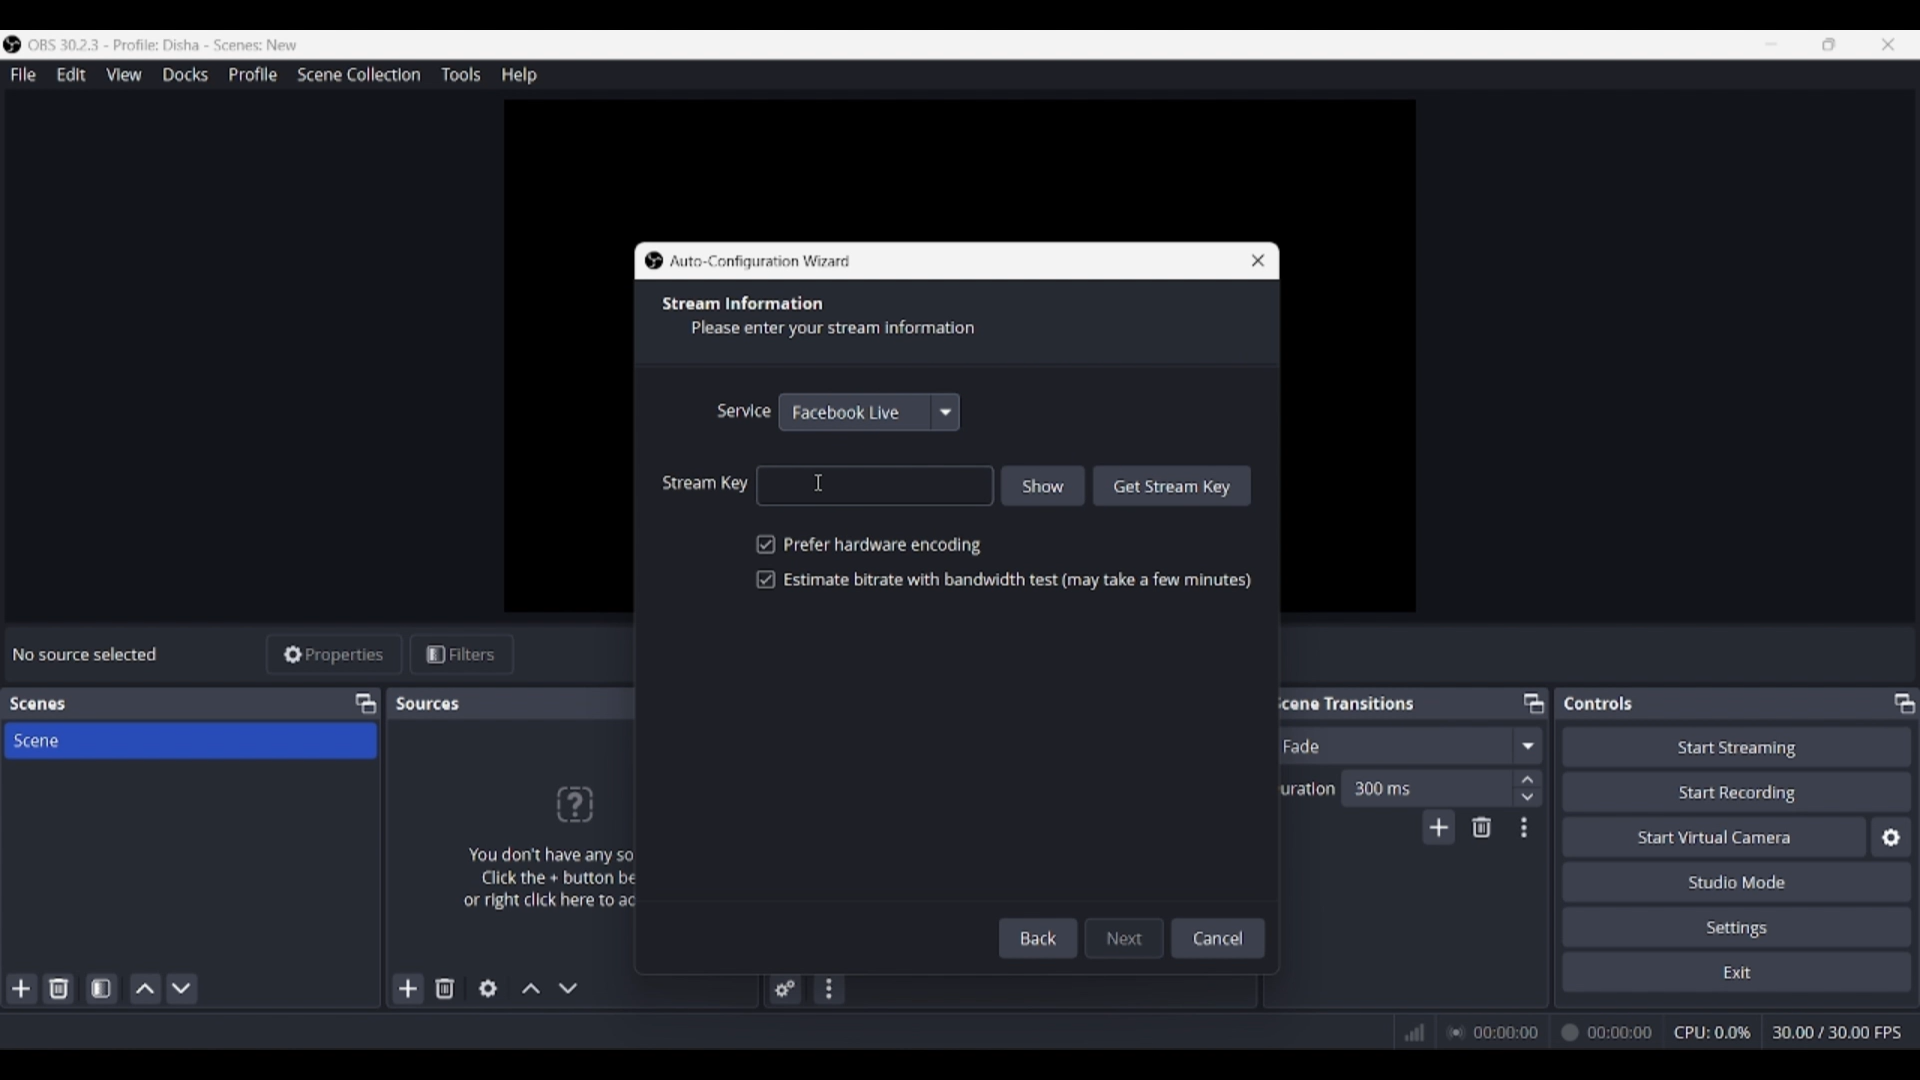 The image size is (1920, 1080). What do you see at coordinates (1126, 934) in the screenshot?
I see `Next` at bounding box center [1126, 934].